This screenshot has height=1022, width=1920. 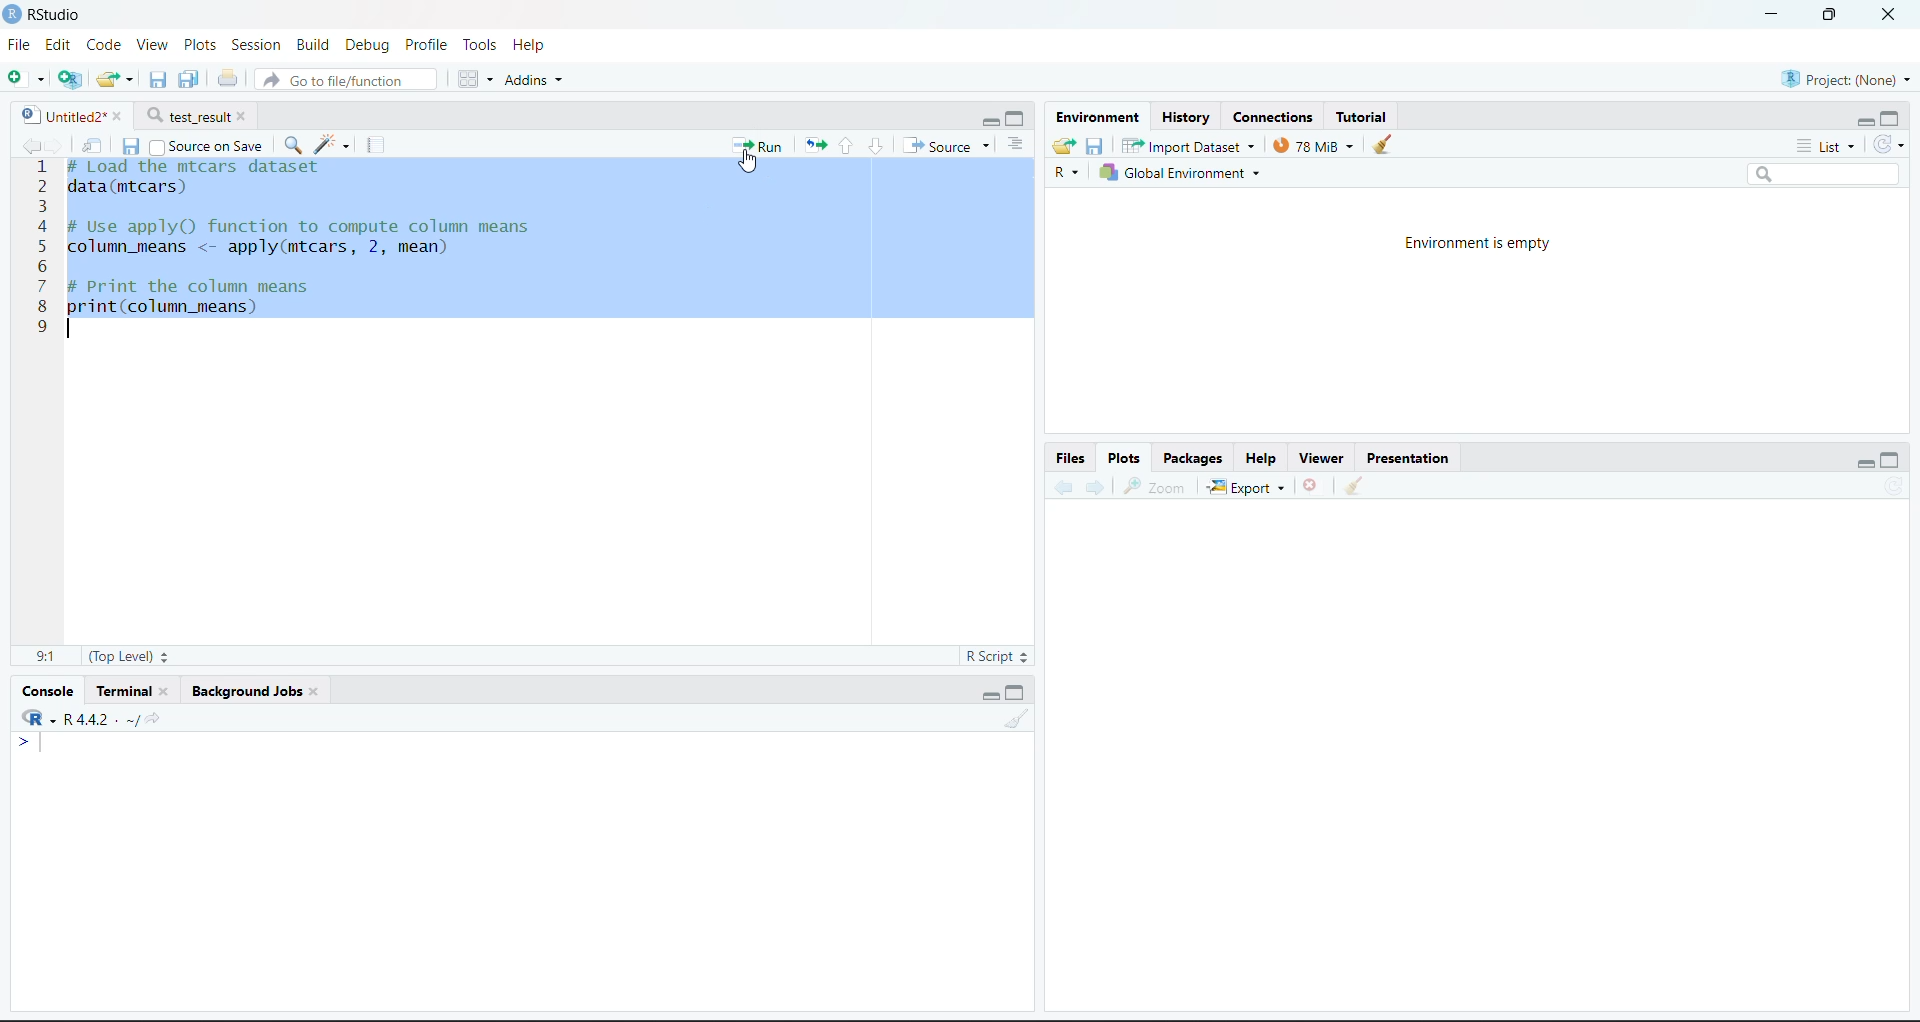 I want to click on File, so click(x=16, y=44).